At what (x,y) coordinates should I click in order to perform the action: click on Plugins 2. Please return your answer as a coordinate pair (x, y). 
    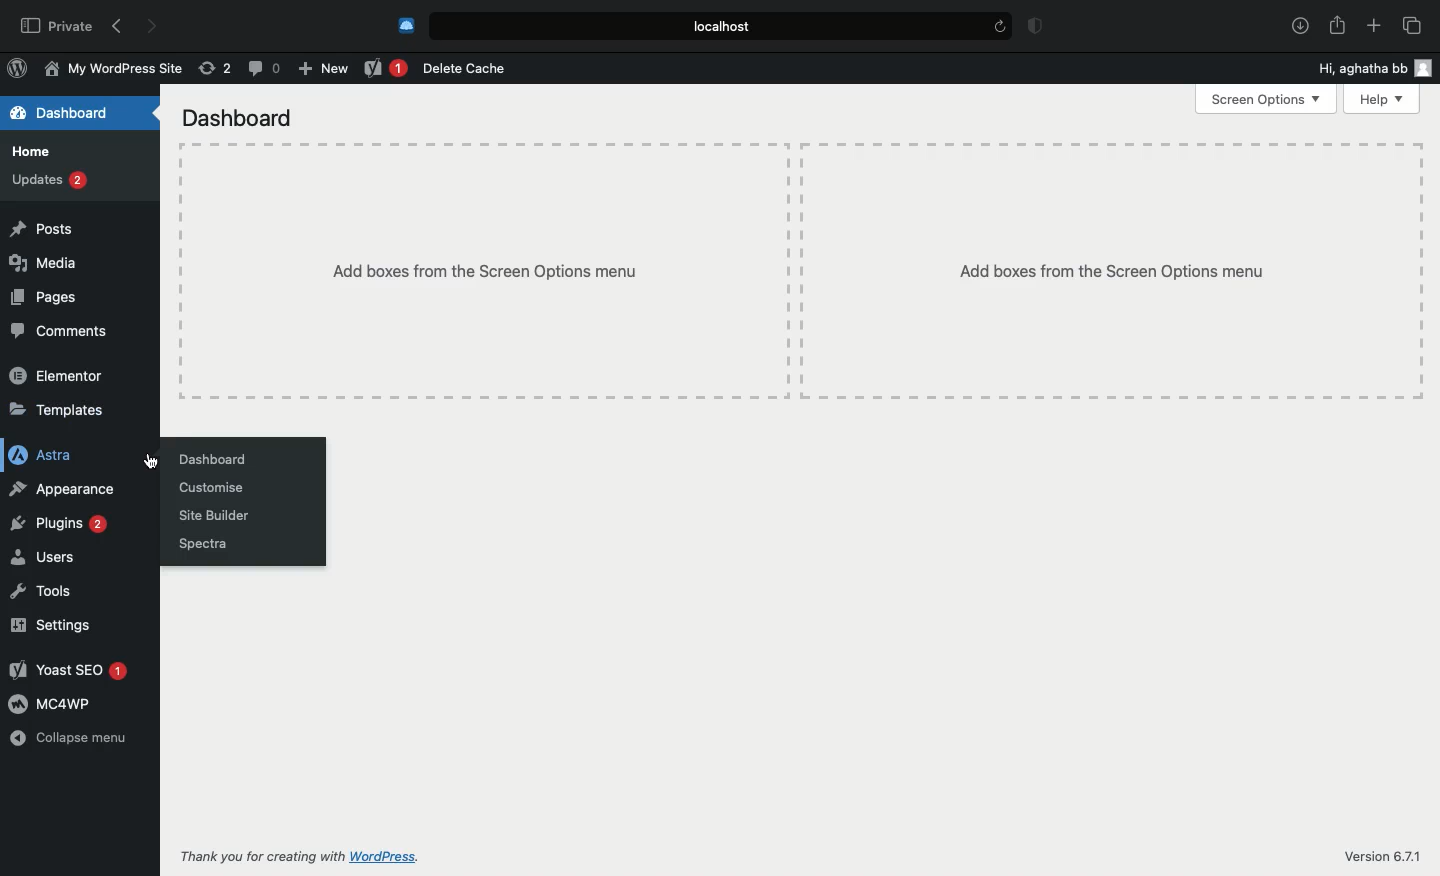
    Looking at the image, I should click on (61, 524).